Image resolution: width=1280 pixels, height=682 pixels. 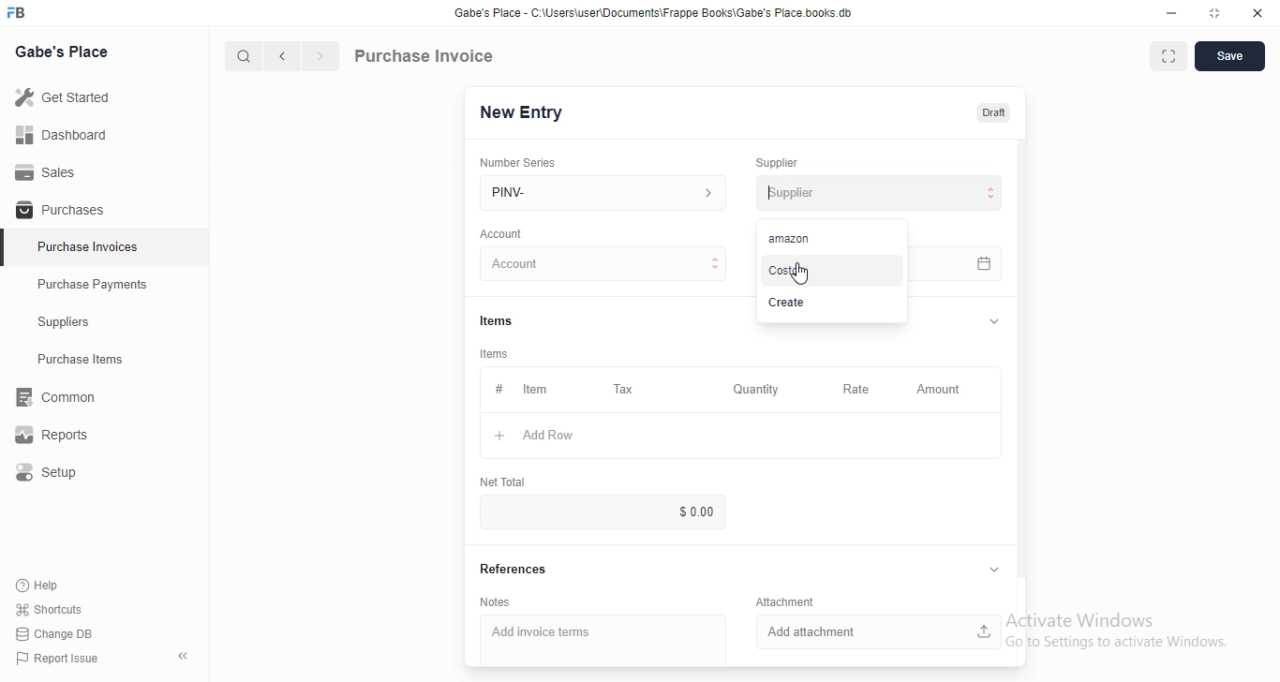 I want to click on Shortcuts, so click(x=50, y=609).